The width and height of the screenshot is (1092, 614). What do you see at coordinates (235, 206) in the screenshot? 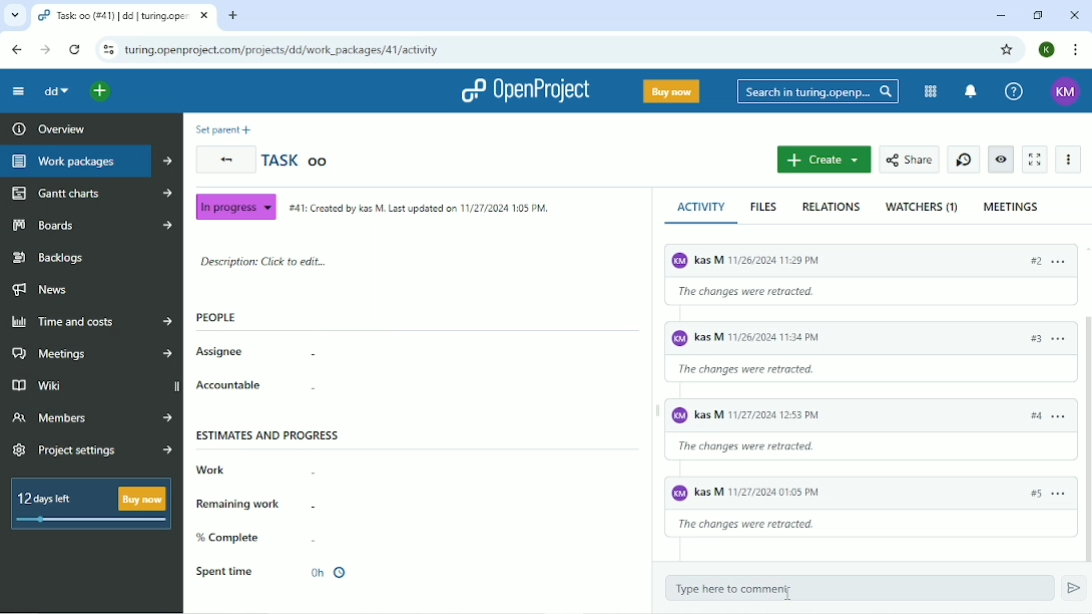
I see `In progress` at bounding box center [235, 206].